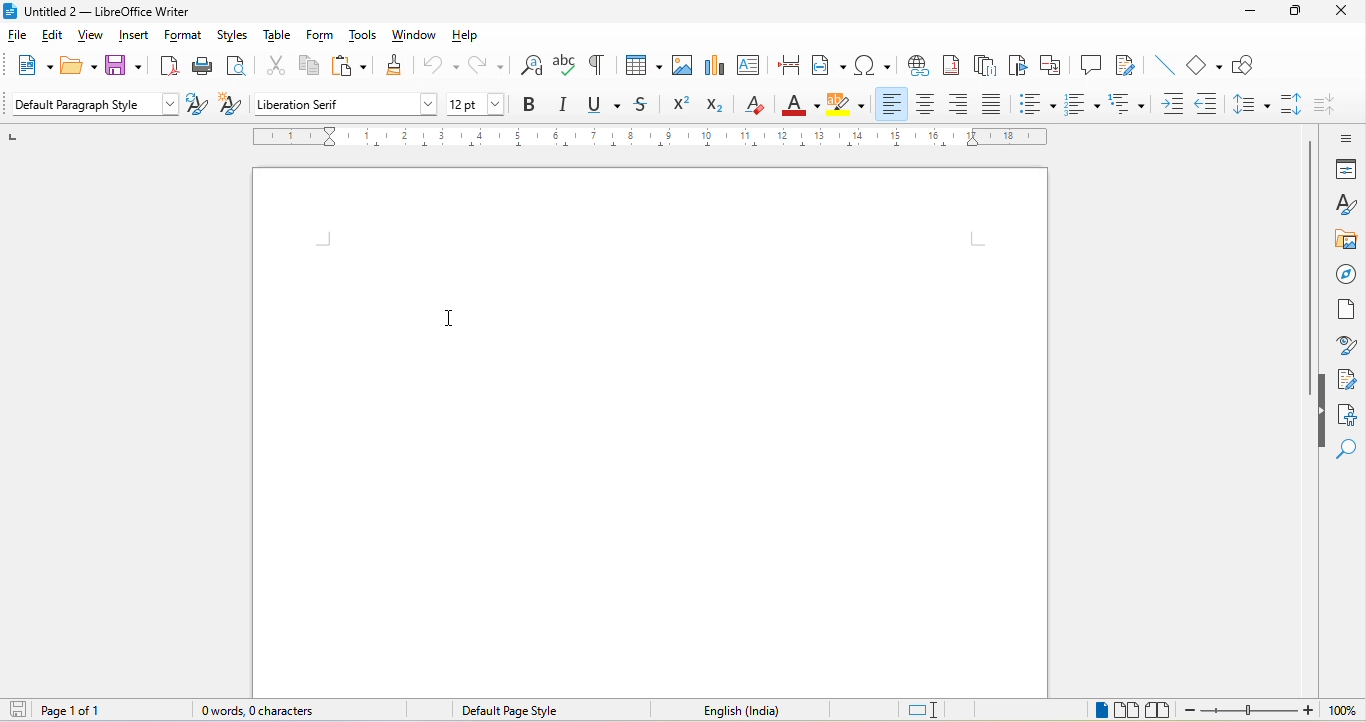 Image resolution: width=1366 pixels, height=722 pixels. I want to click on outline format, so click(1127, 103).